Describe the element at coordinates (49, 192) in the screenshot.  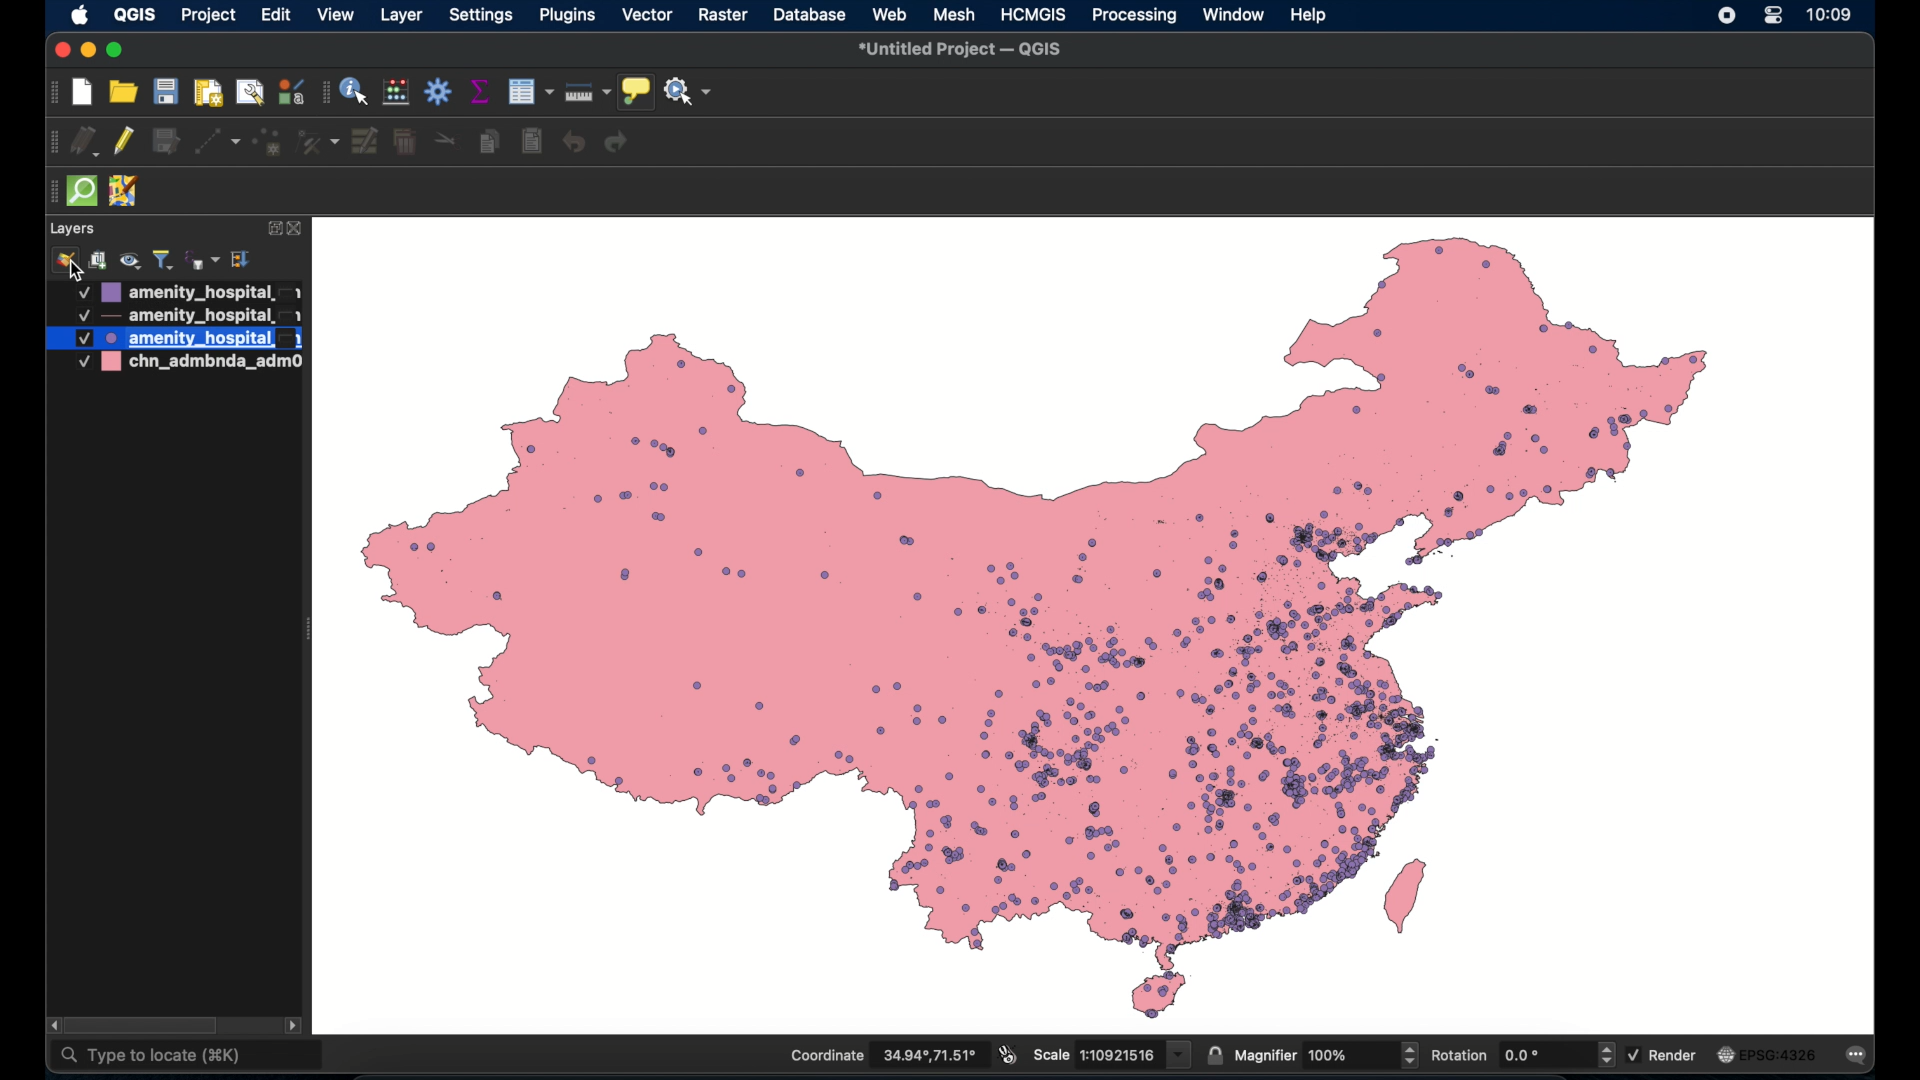
I see `drag handle` at that location.